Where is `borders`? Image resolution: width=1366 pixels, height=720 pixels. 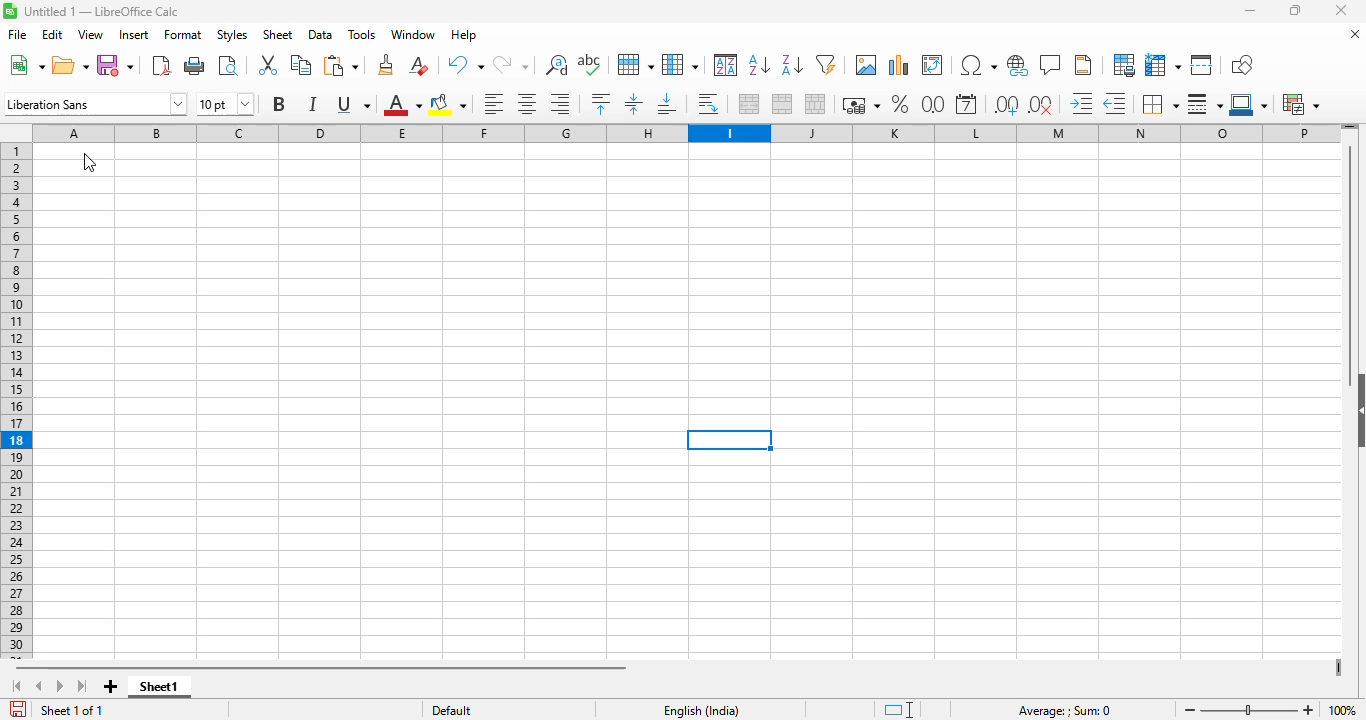
borders is located at coordinates (1159, 104).